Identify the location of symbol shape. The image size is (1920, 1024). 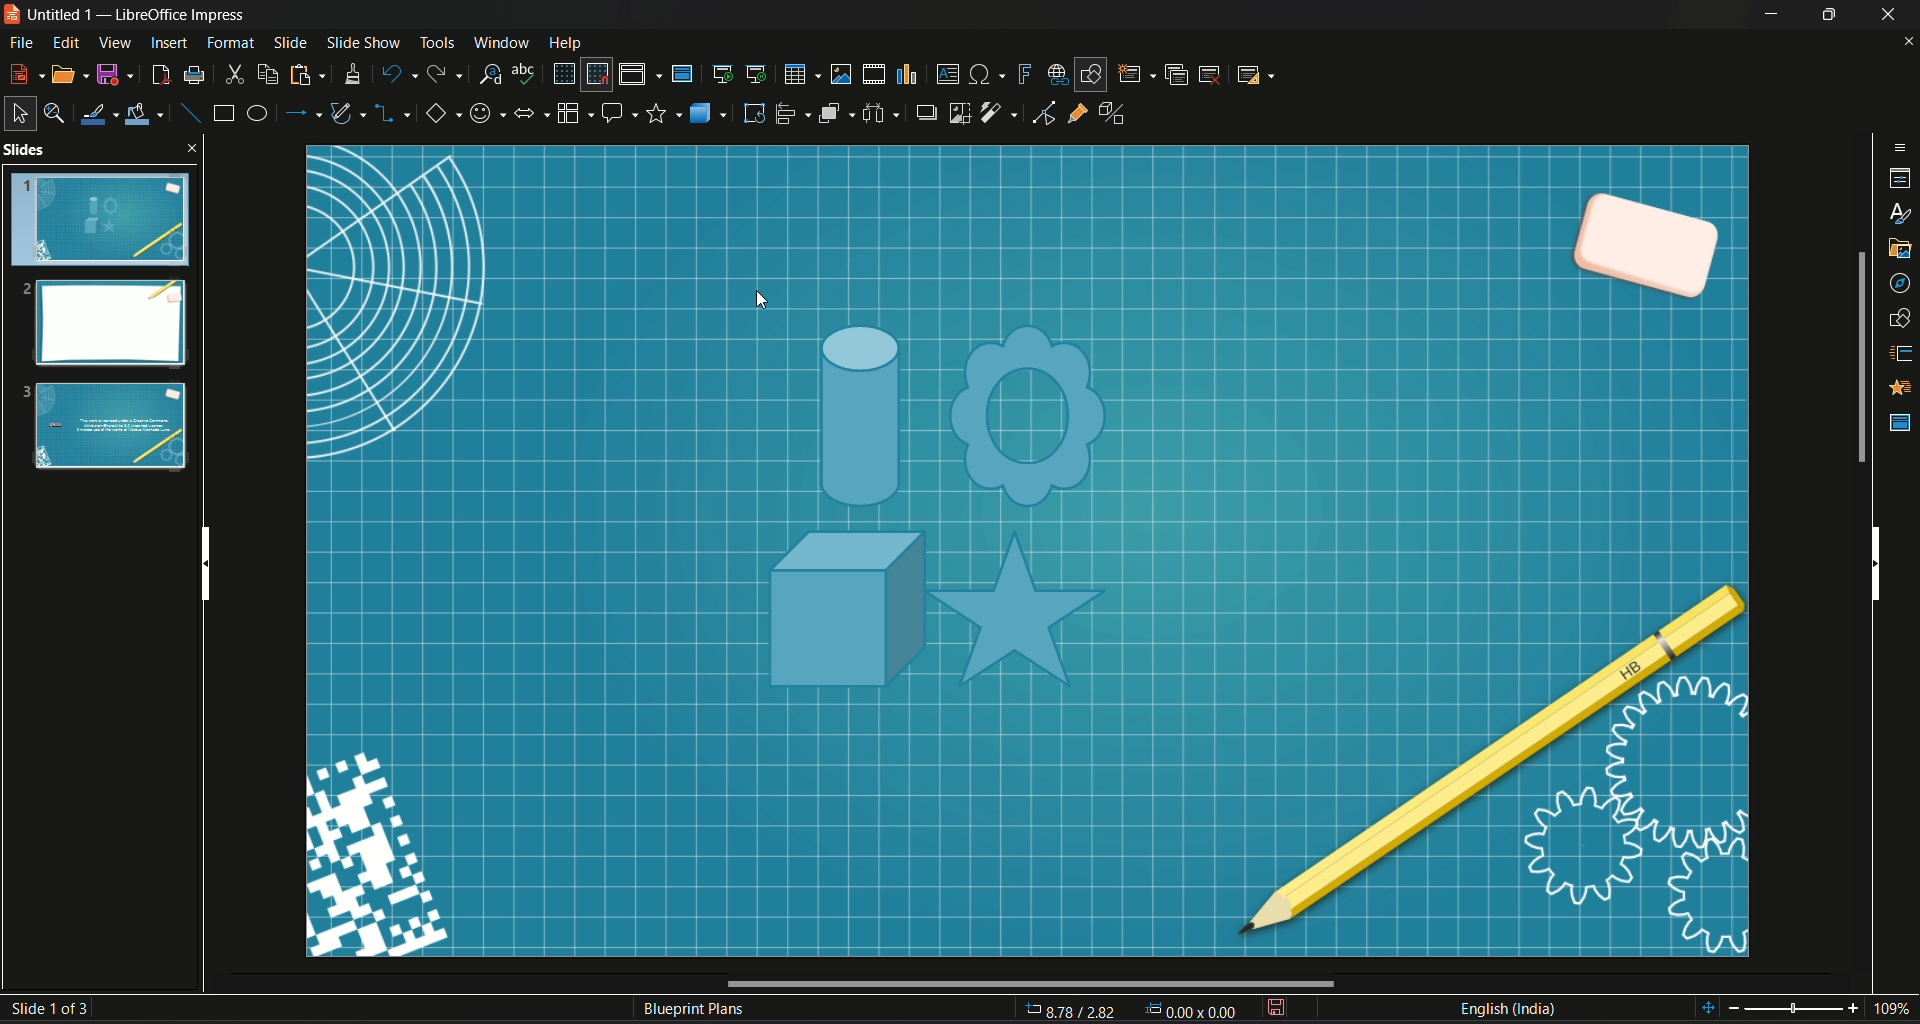
(485, 116).